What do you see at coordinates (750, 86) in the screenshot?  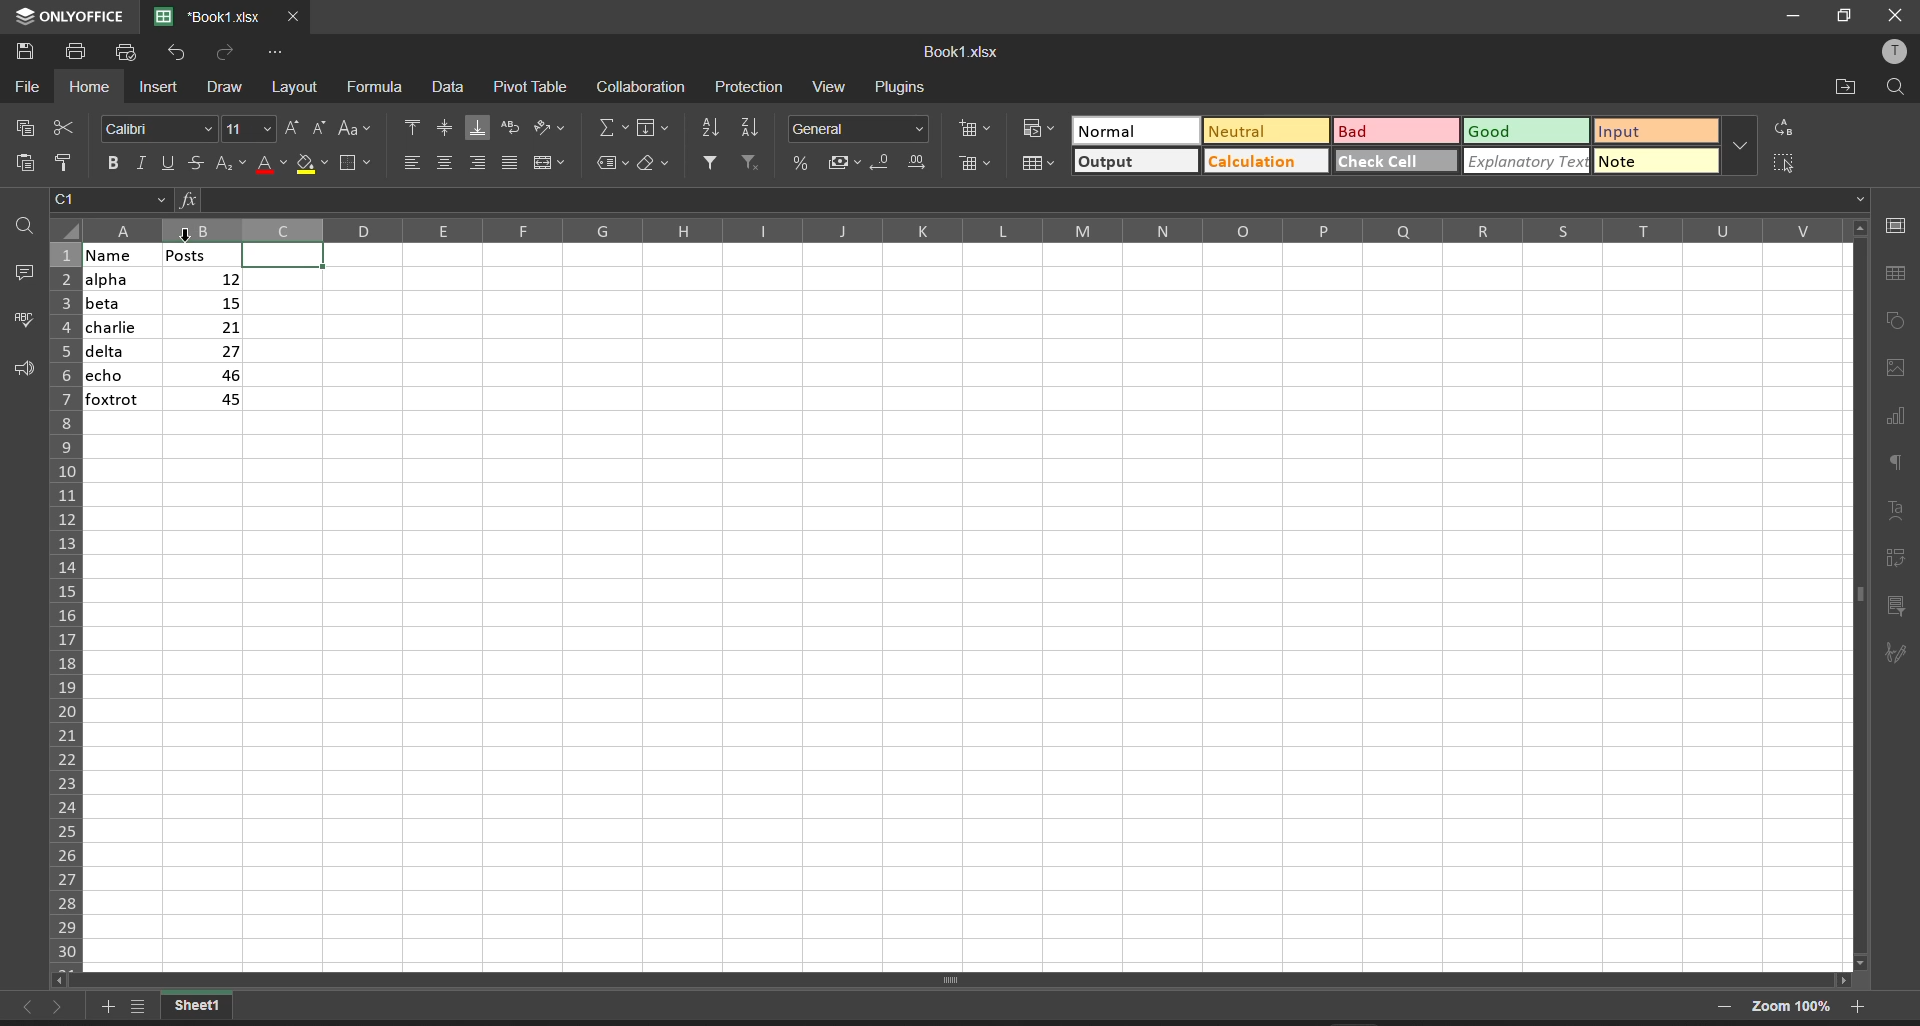 I see `protection` at bounding box center [750, 86].